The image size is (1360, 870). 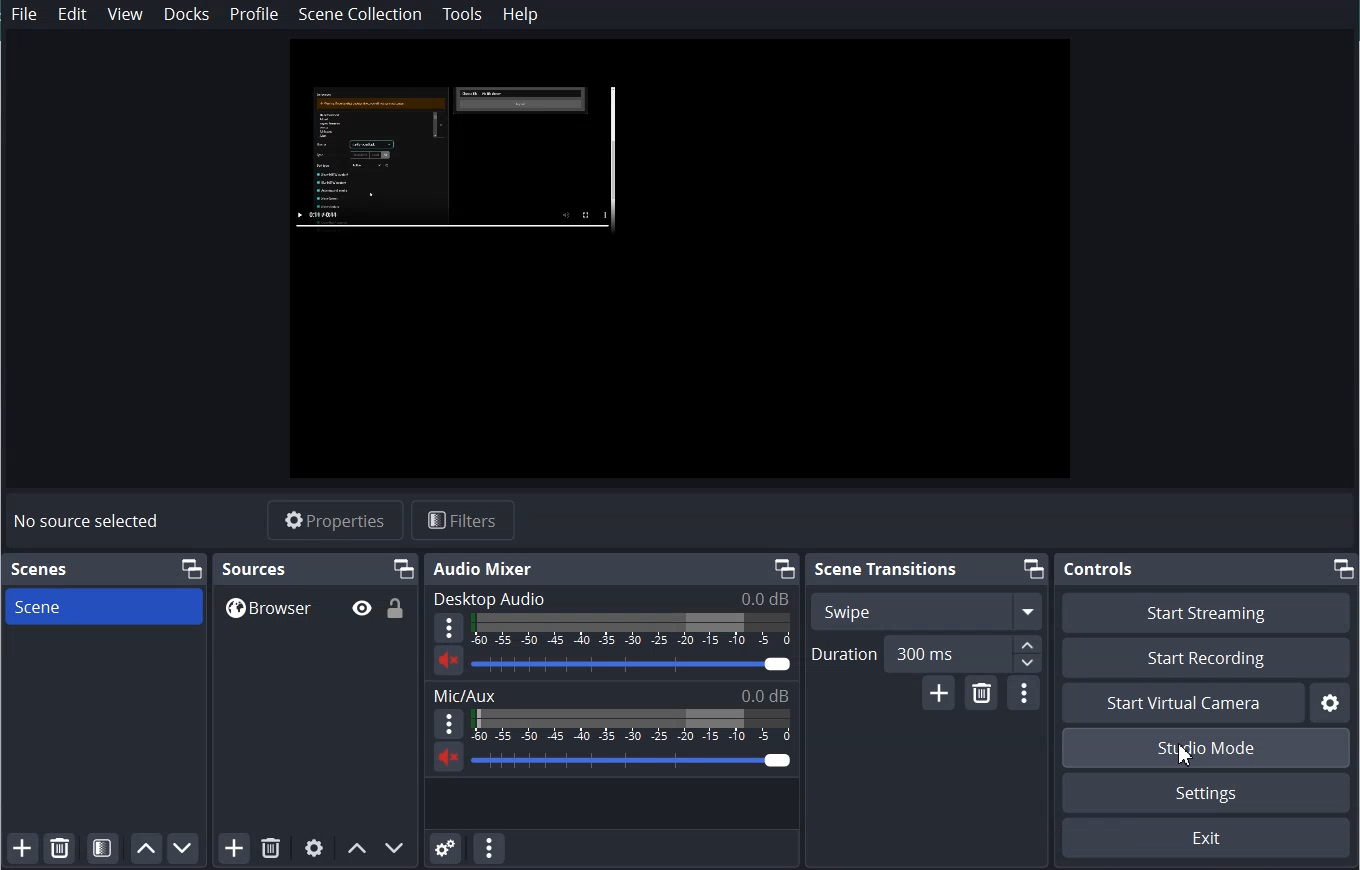 I want to click on Docks, so click(x=187, y=14).